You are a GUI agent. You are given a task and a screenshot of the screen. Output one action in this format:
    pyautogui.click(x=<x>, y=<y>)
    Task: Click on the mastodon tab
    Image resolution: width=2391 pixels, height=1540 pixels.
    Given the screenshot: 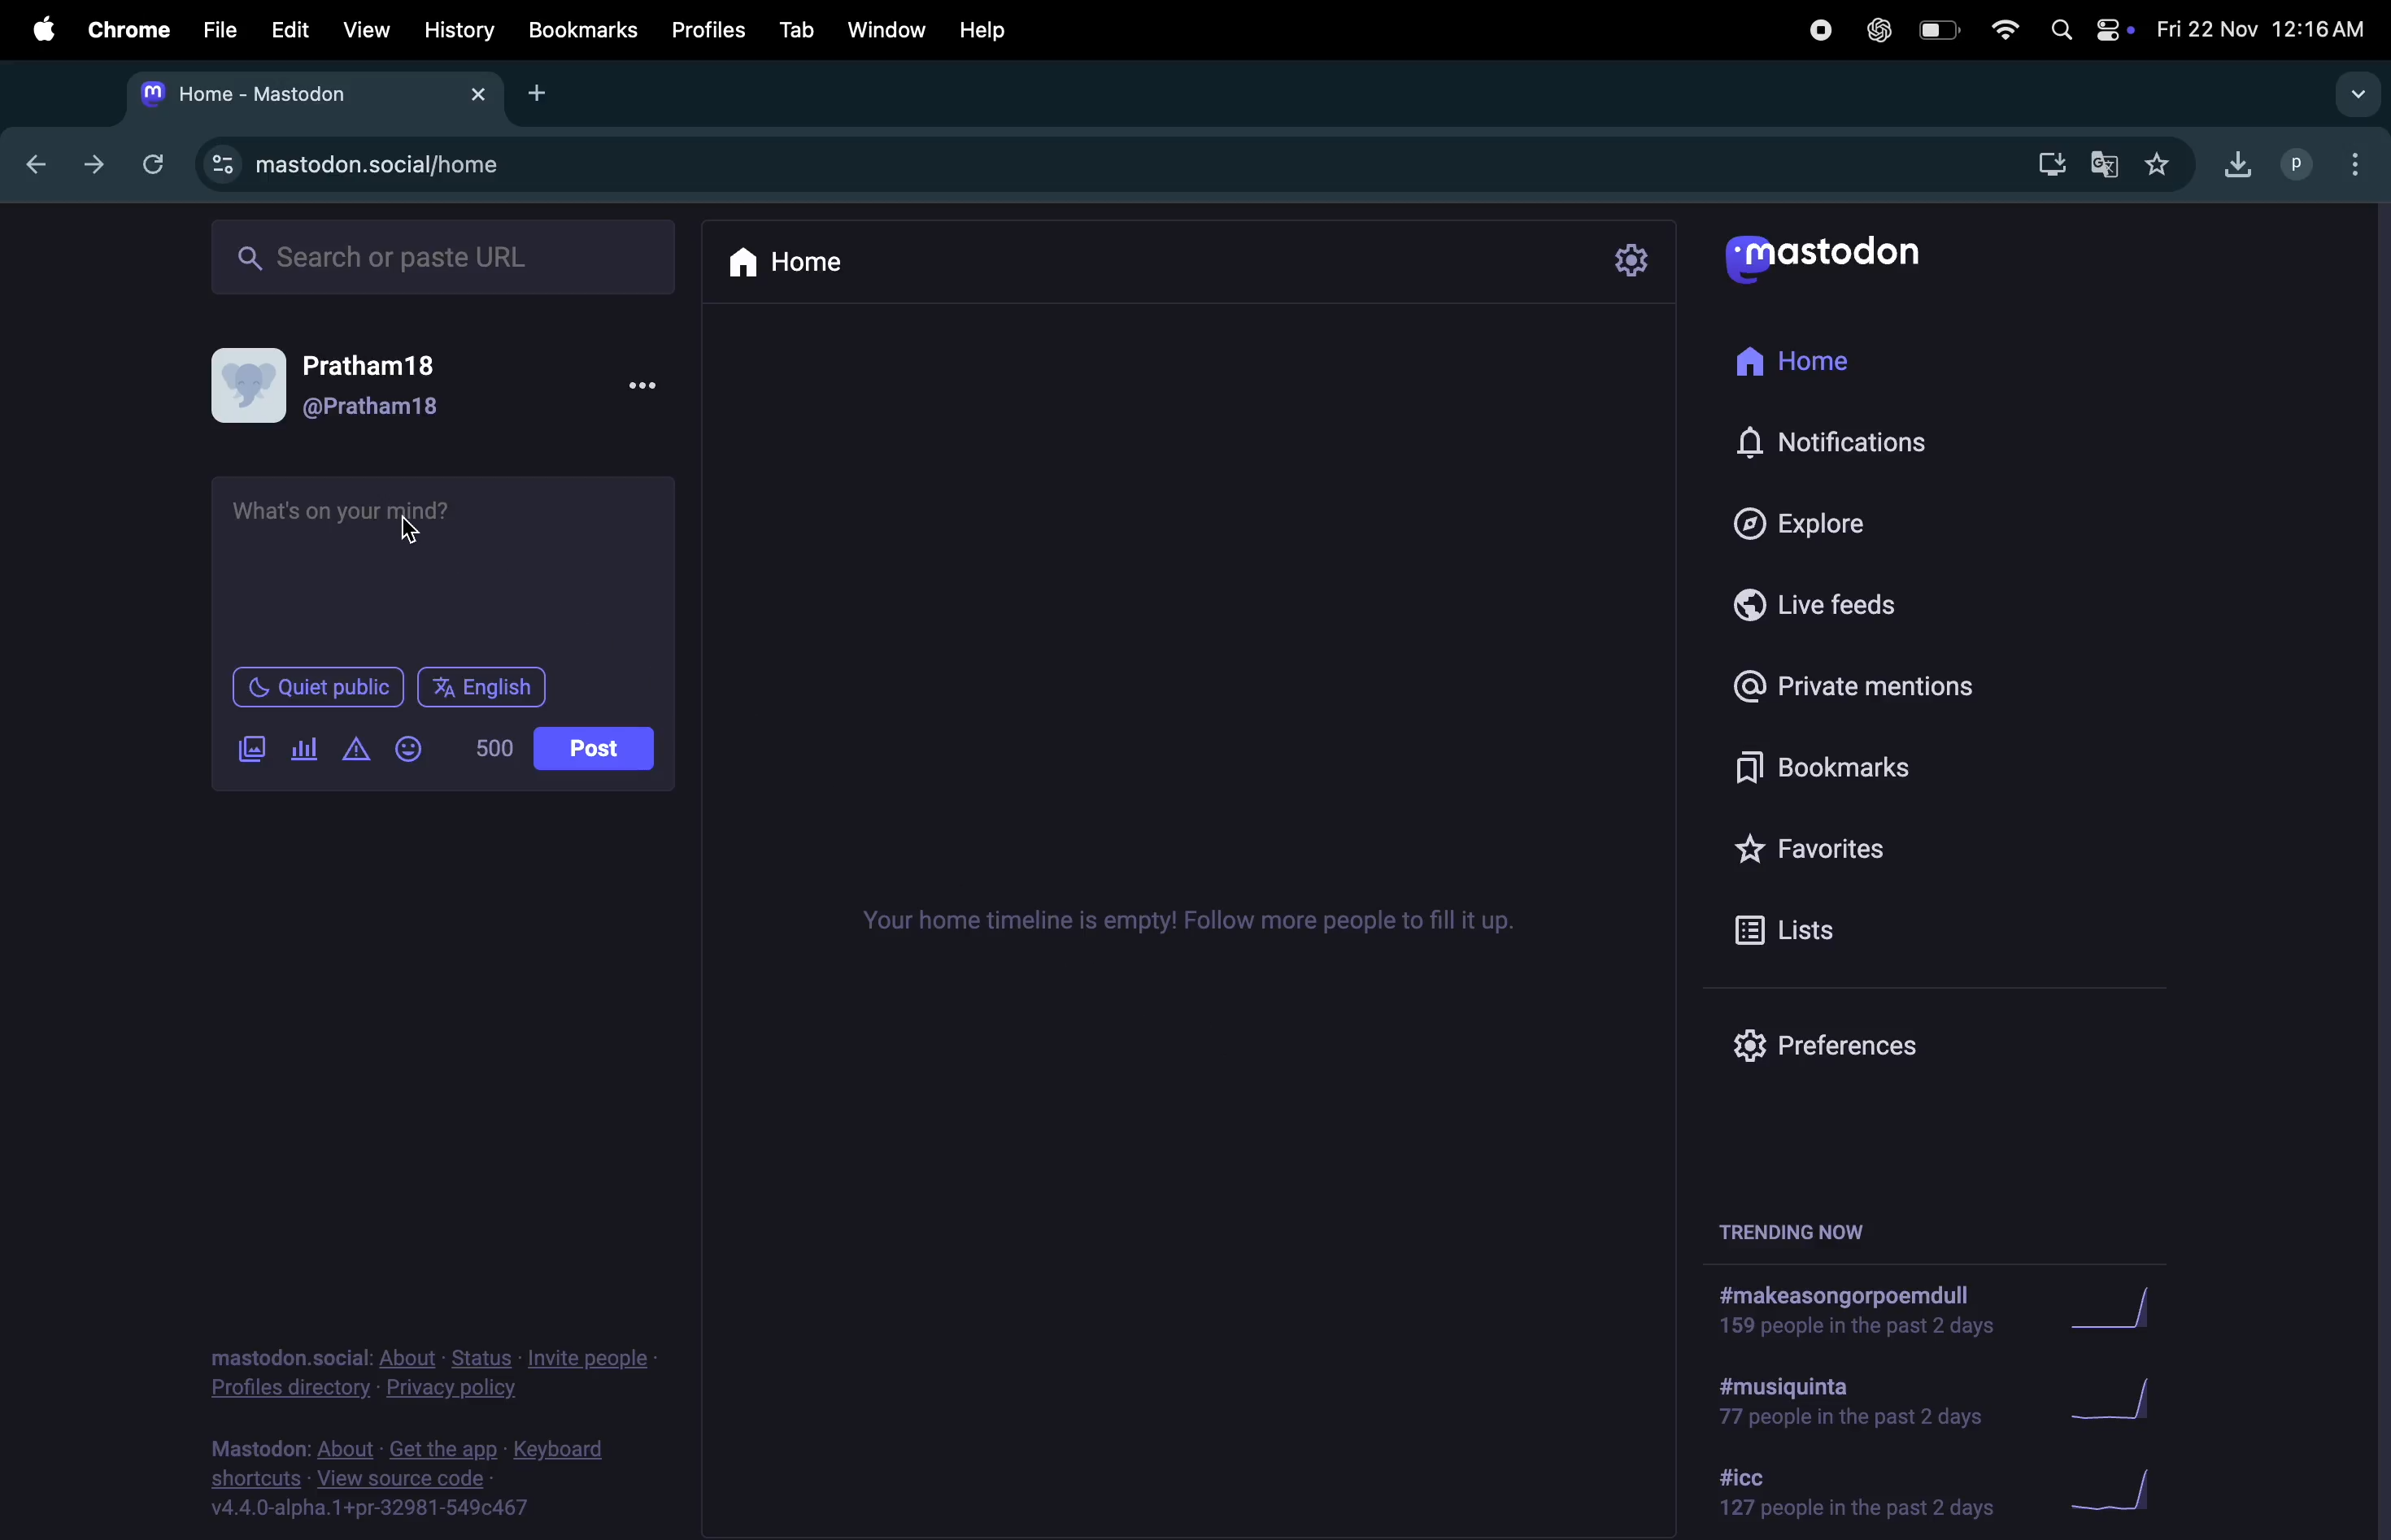 What is the action you would take?
    pyautogui.click(x=316, y=99)
    